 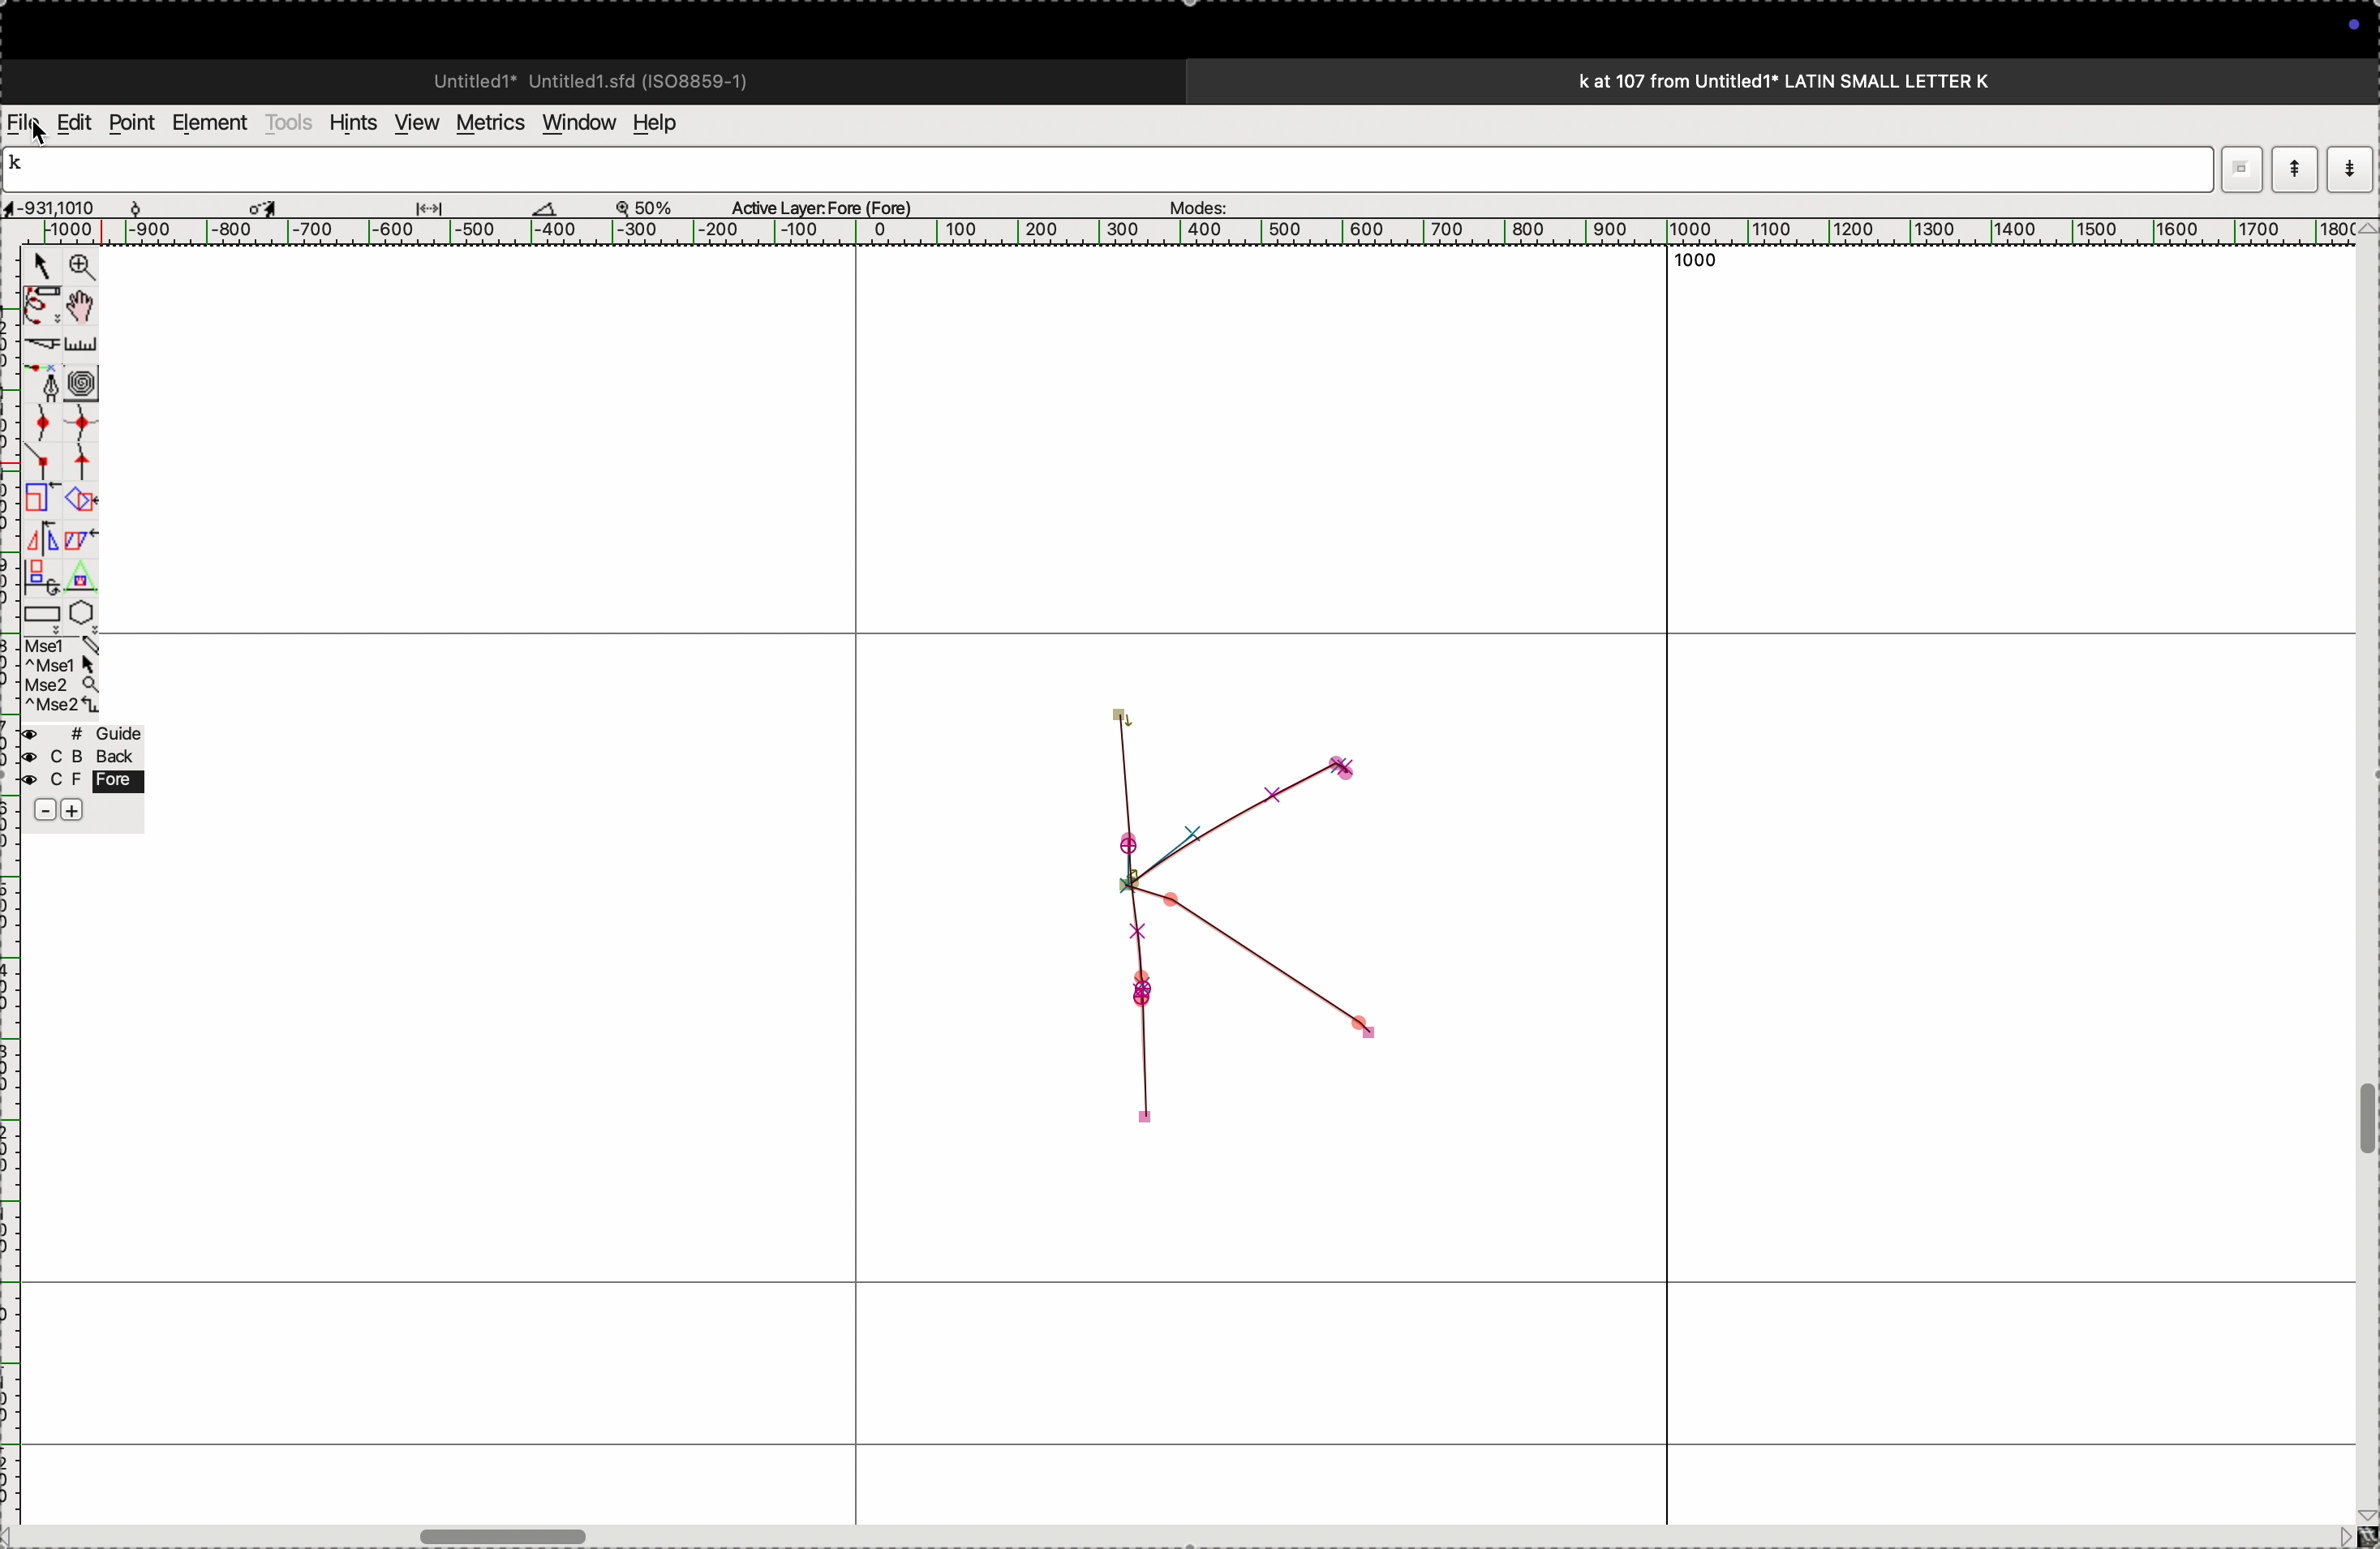 What do you see at coordinates (668, 123) in the screenshot?
I see `help` at bounding box center [668, 123].